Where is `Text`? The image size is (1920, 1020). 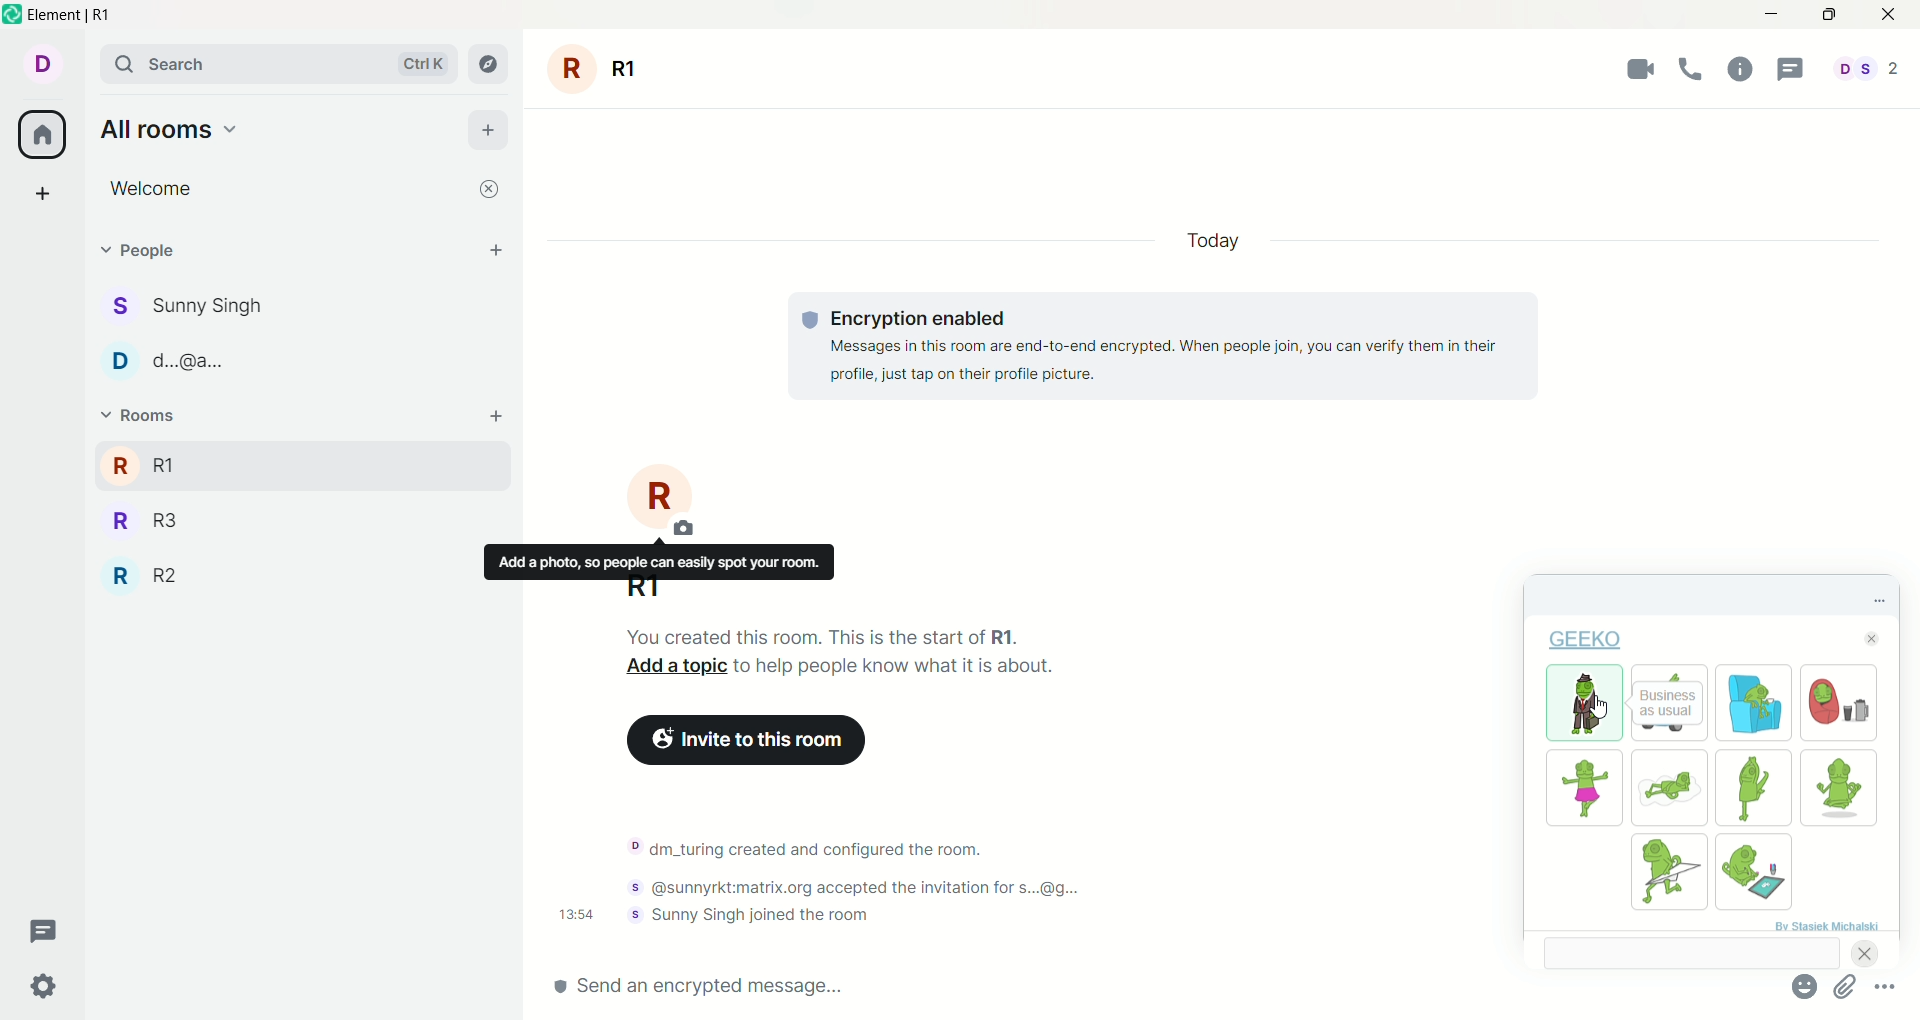 Text is located at coordinates (896, 666).